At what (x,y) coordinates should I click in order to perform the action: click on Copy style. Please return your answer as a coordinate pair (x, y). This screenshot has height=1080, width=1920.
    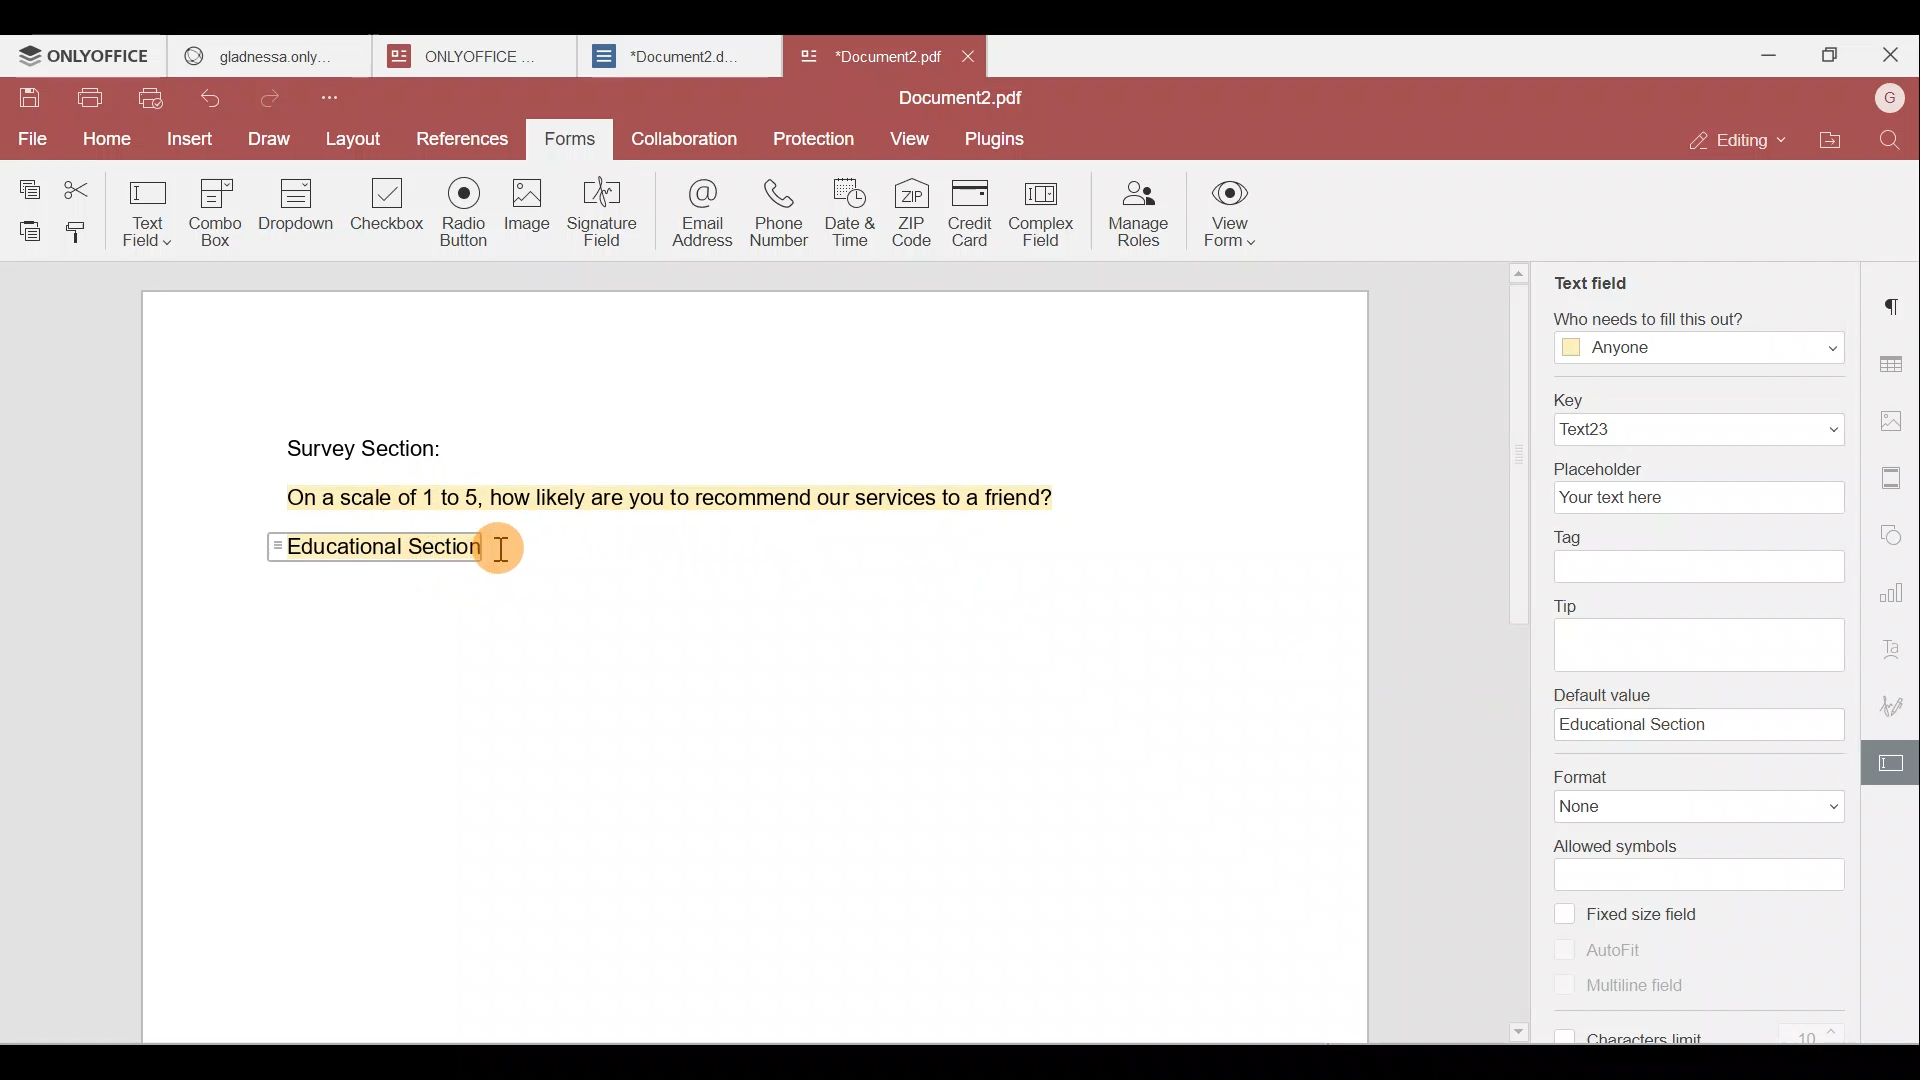
    Looking at the image, I should click on (80, 231).